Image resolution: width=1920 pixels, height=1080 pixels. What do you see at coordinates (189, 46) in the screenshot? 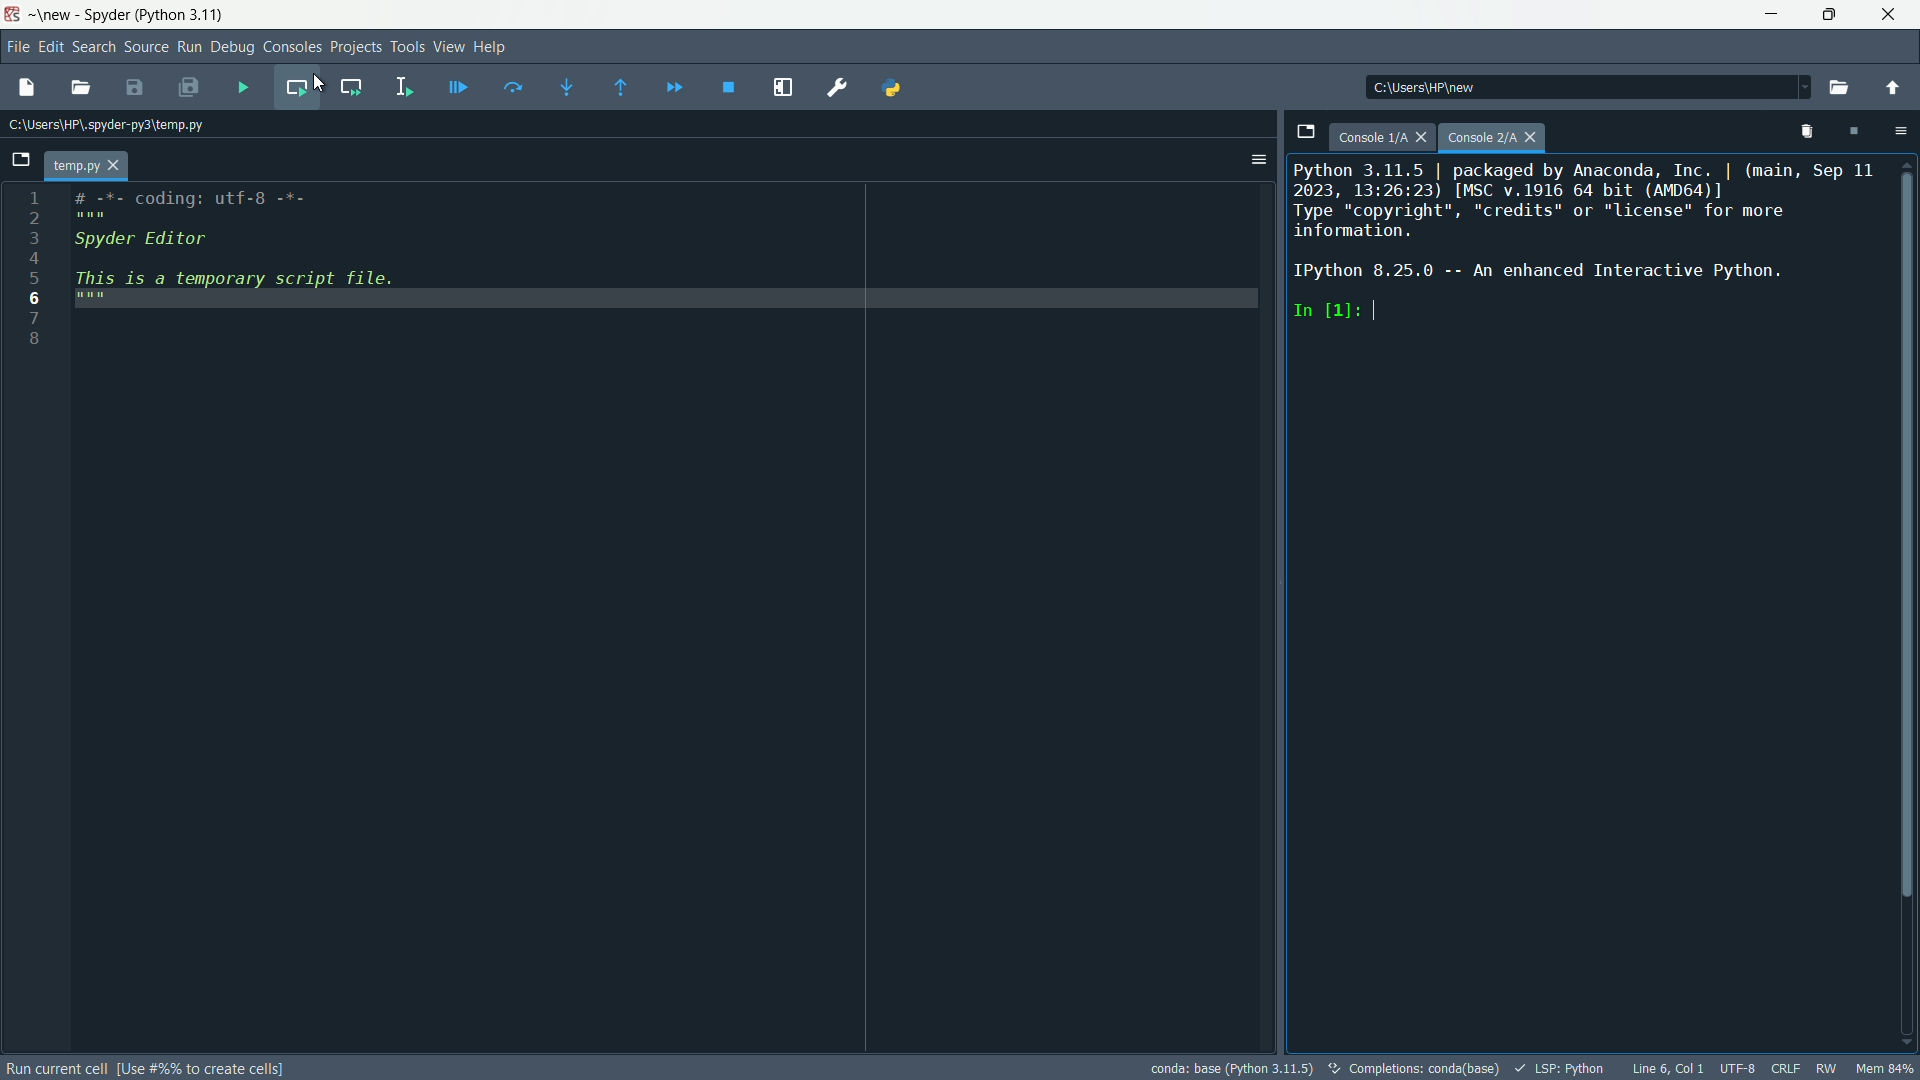
I see `run menu` at bounding box center [189, 46].